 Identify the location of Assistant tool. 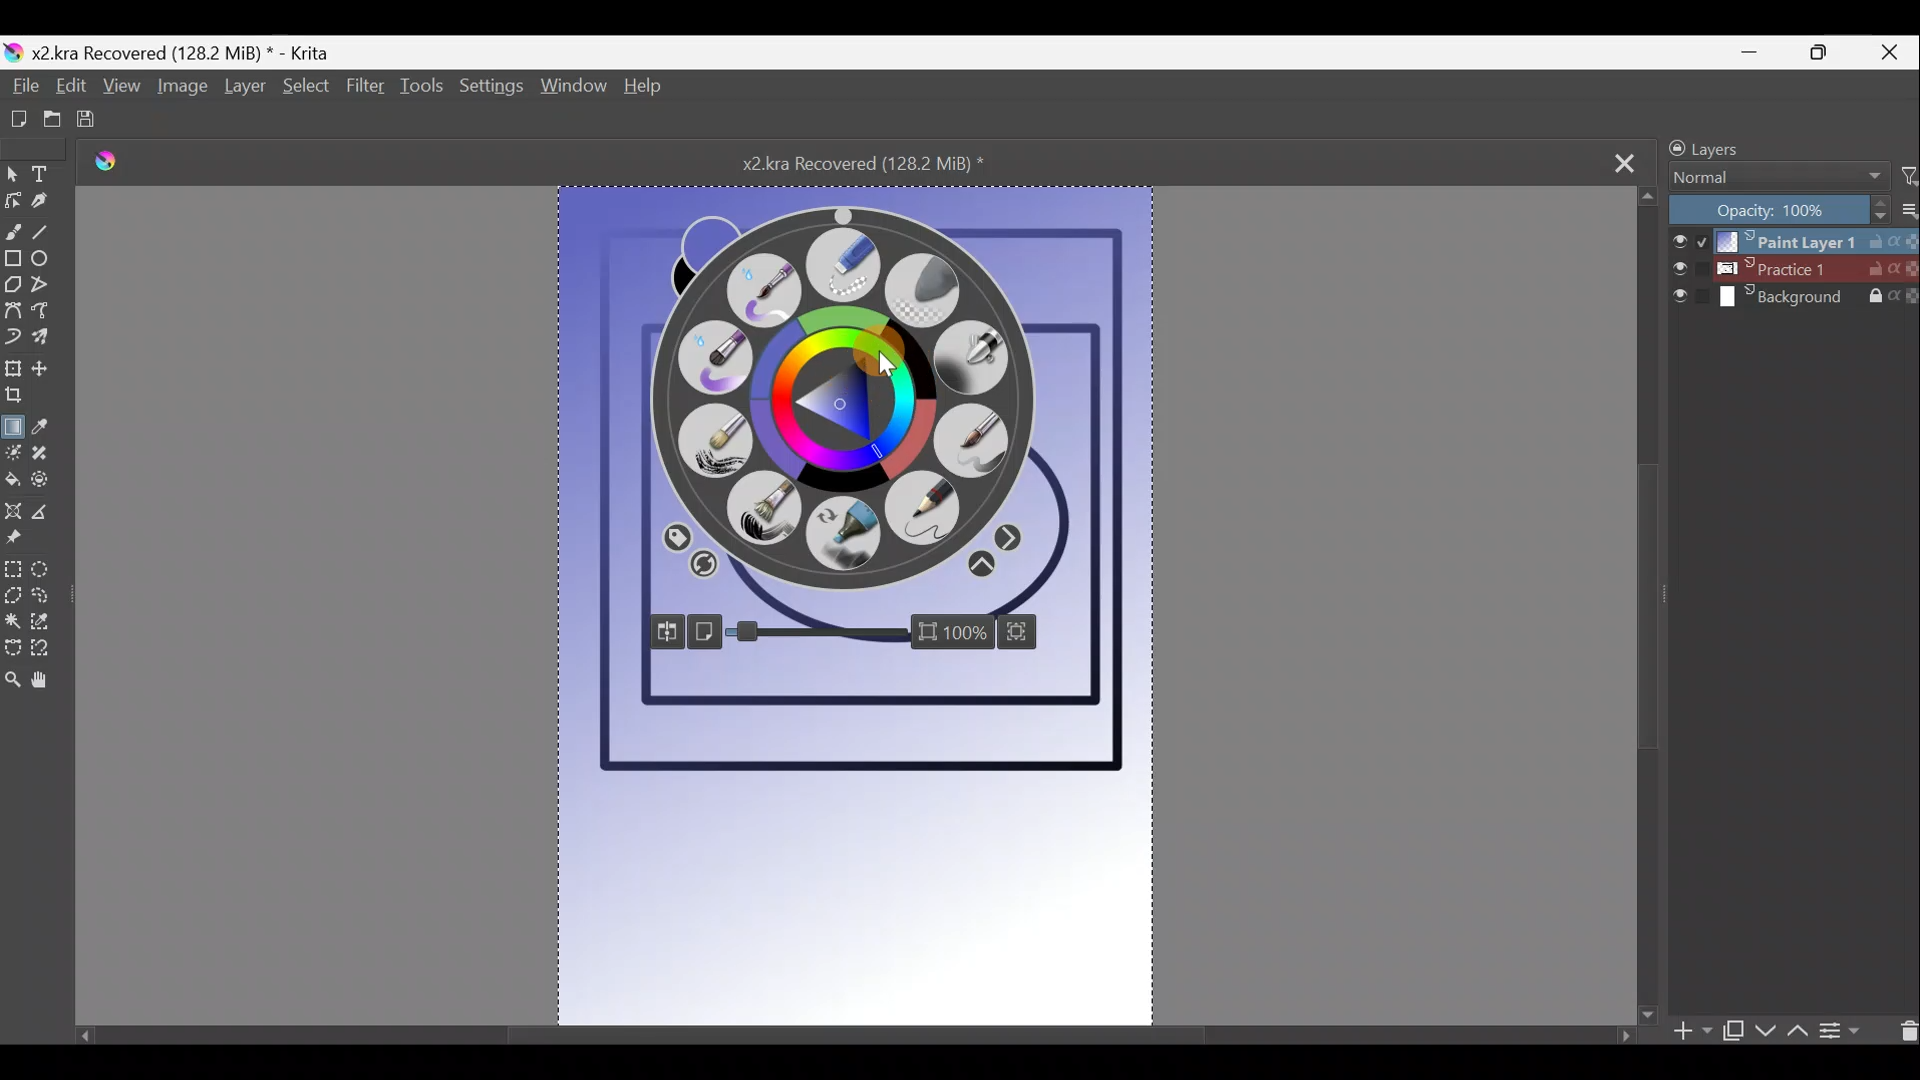
(13, 514).